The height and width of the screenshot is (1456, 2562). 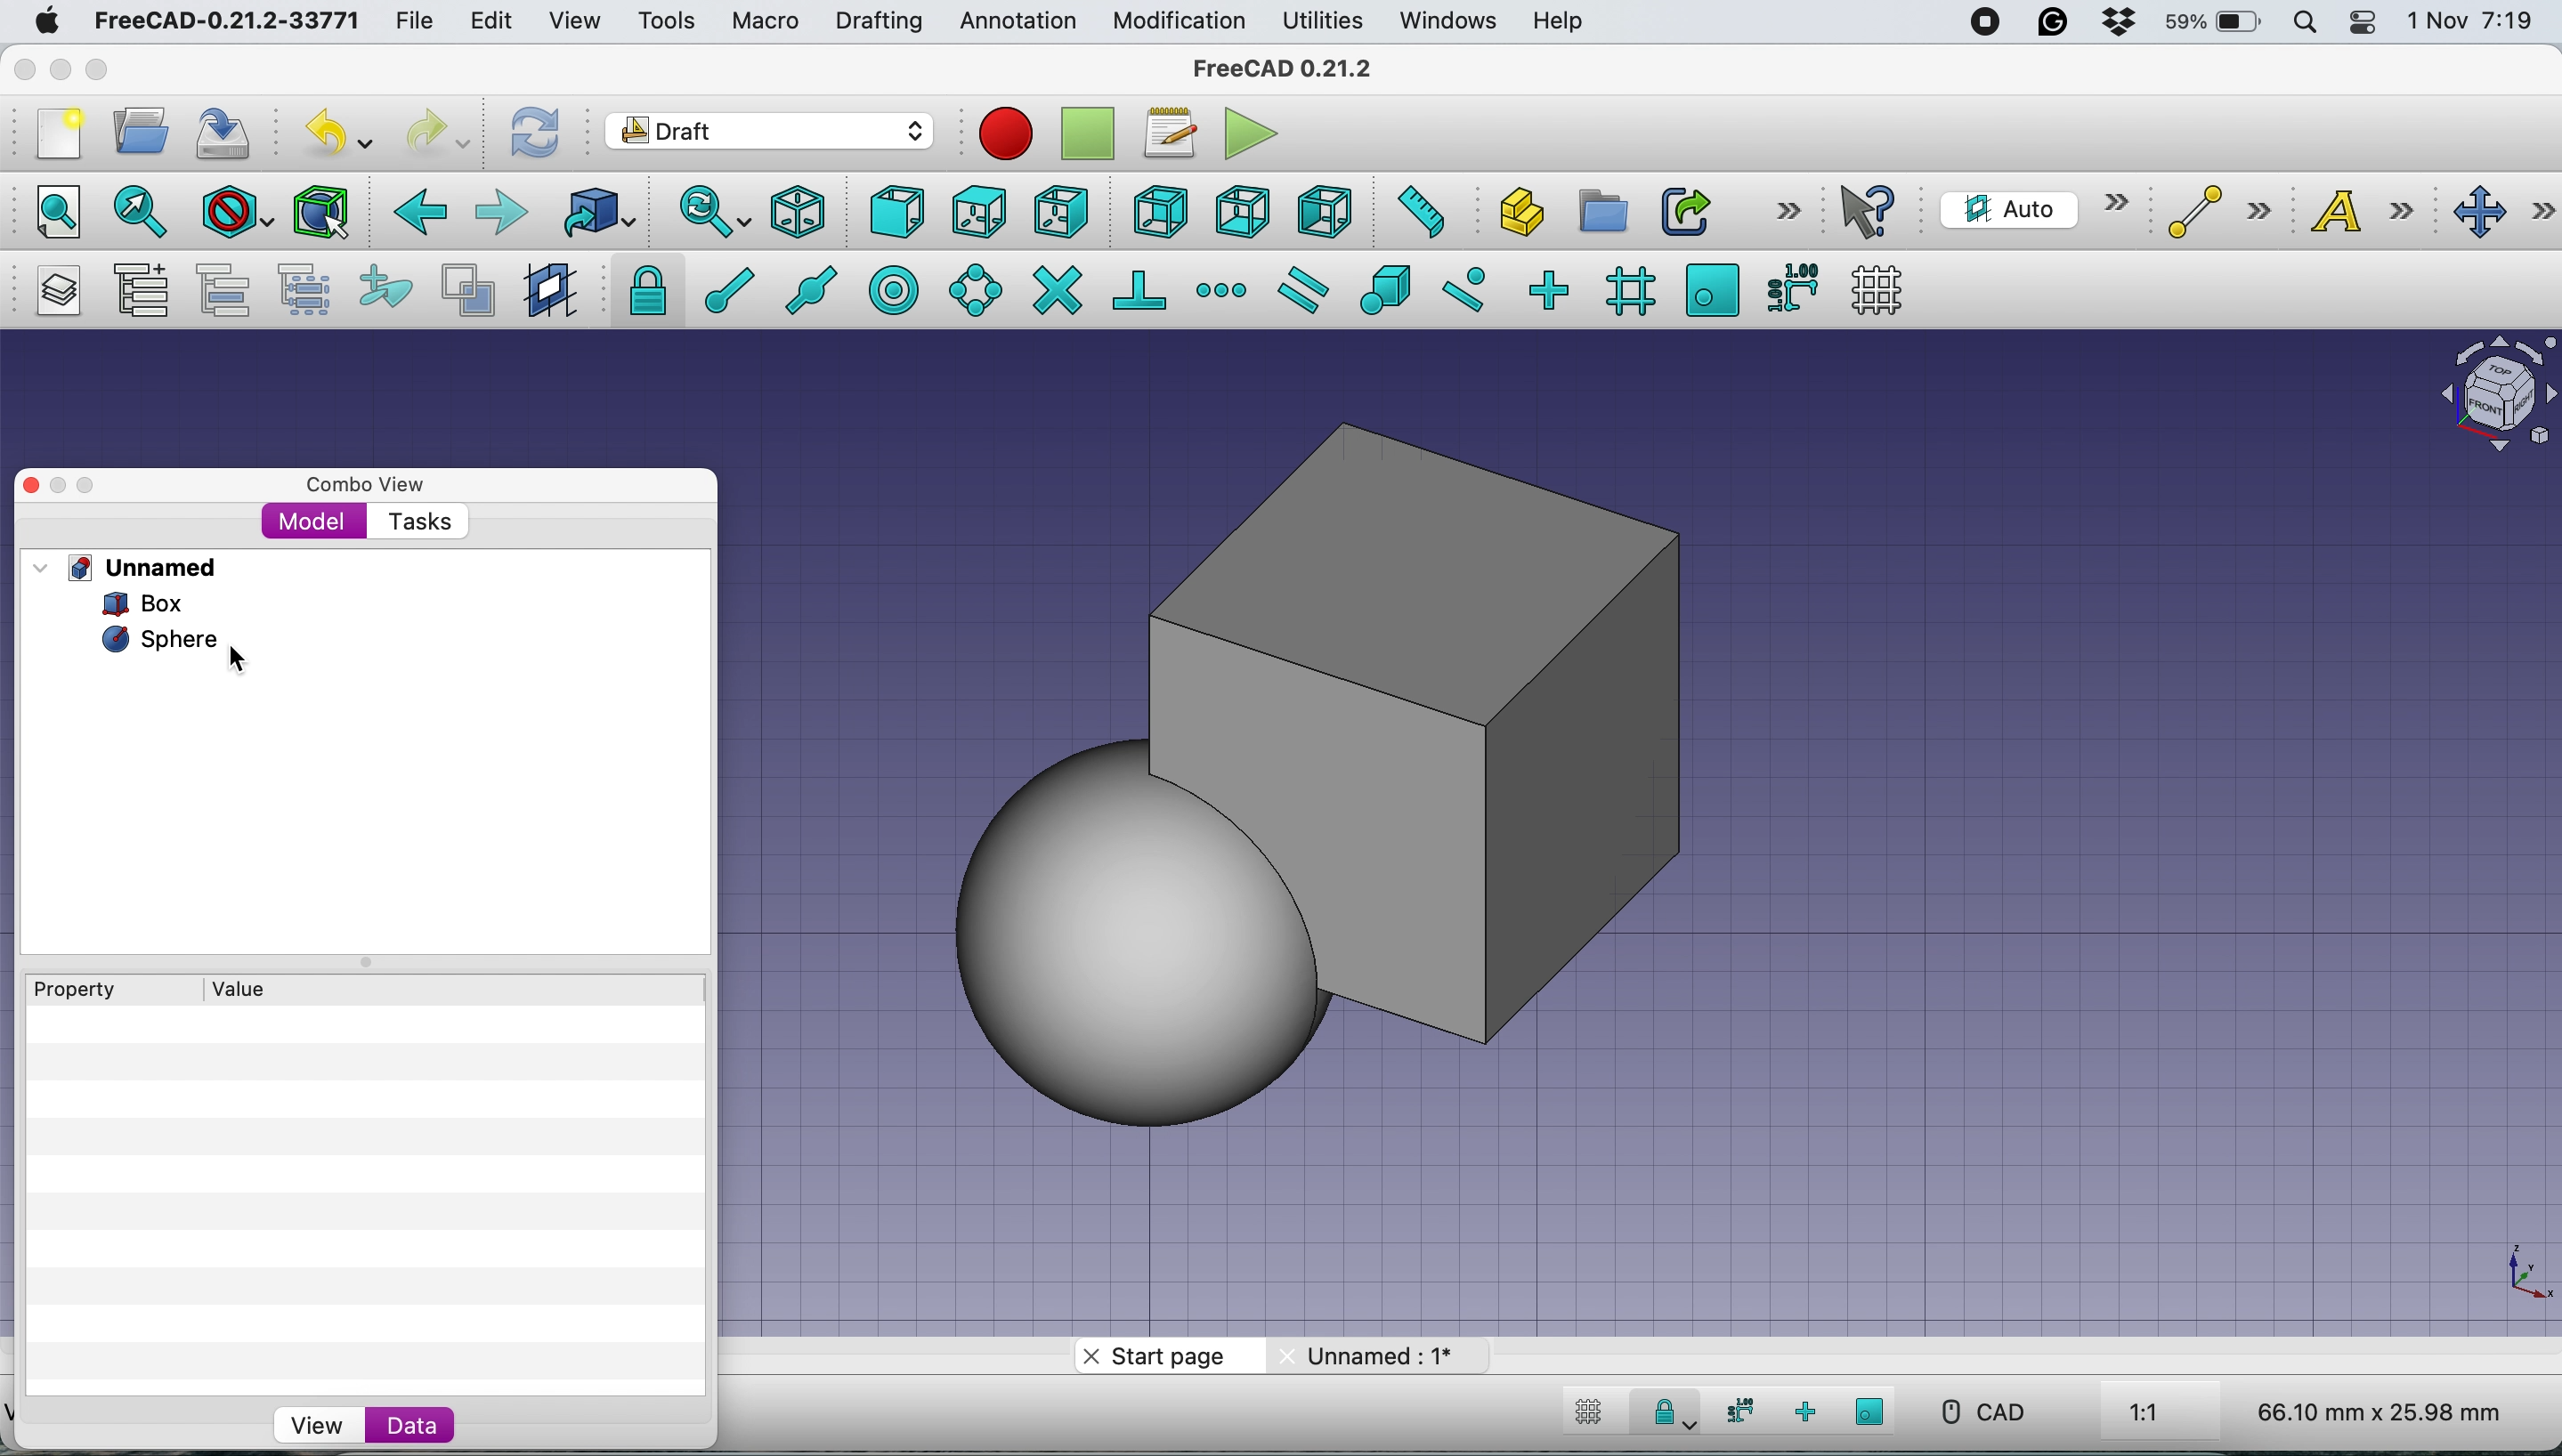 What do you see at coordinates (471, 291) in the screenshot?
I see `toggle normal wireframe display` at bounding box center [471, 291].